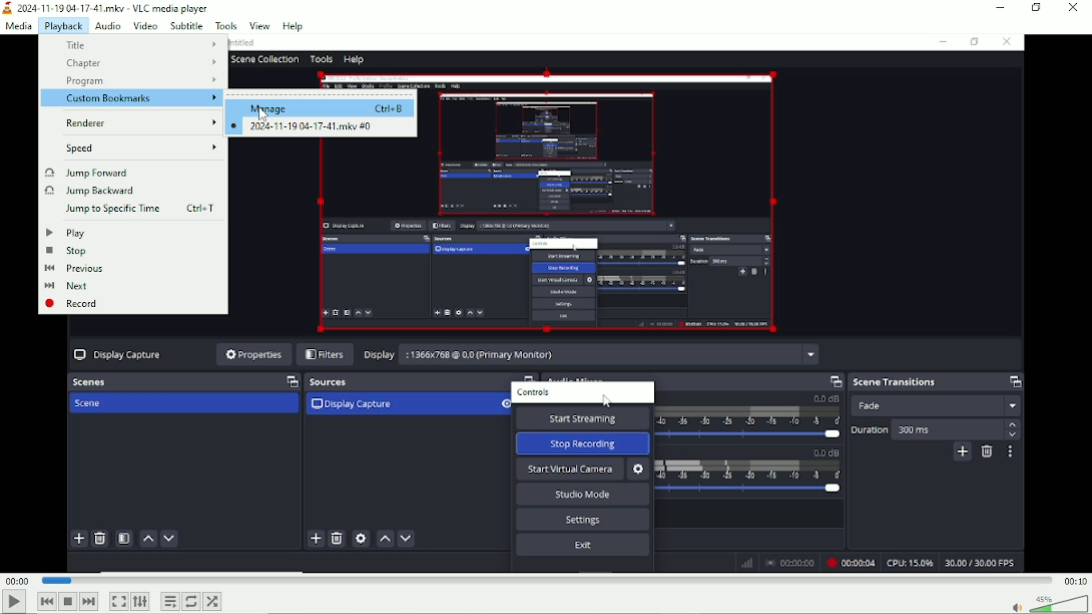 This screenshot has height=614, width=1092. I want to click on Video, so click(146, 25).